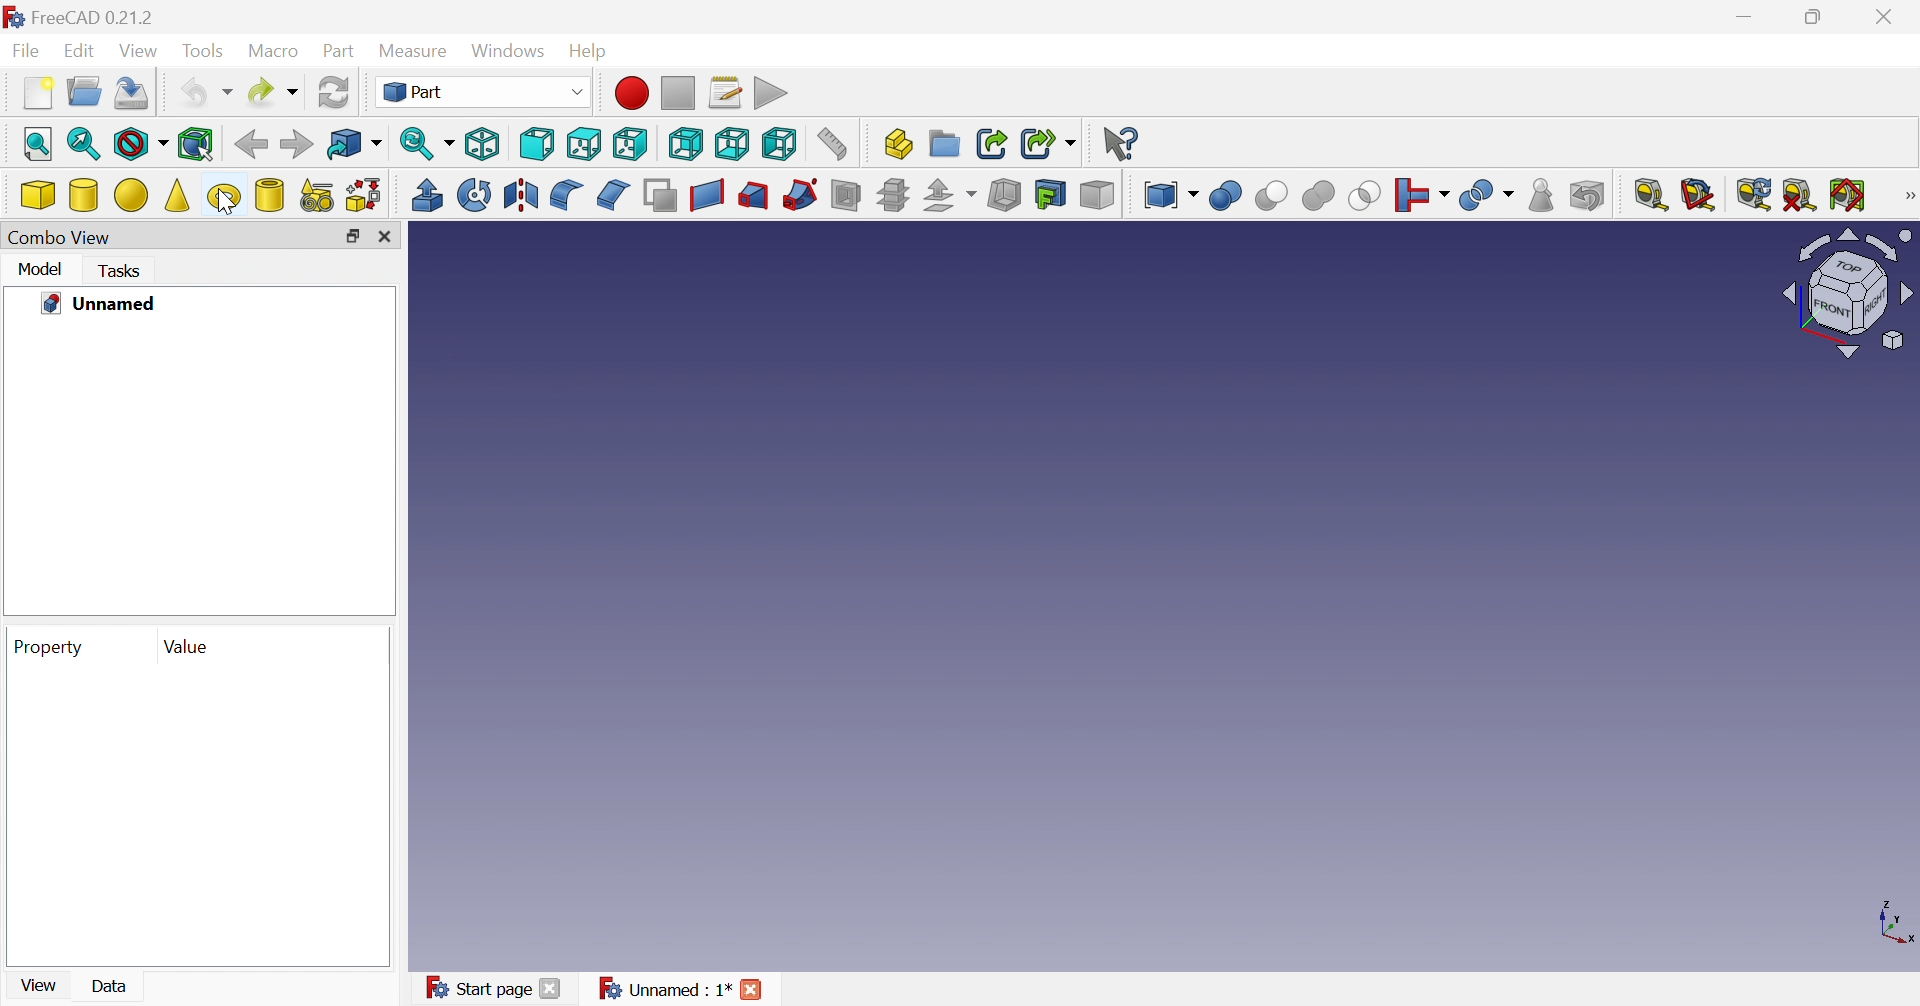 Image resolution: width=1920 pixels, height=1006 pixels. What do you see at coordinates (1649, 195) in the screenshot?
I see `Measure liner` at bounding box center [1649, 195].